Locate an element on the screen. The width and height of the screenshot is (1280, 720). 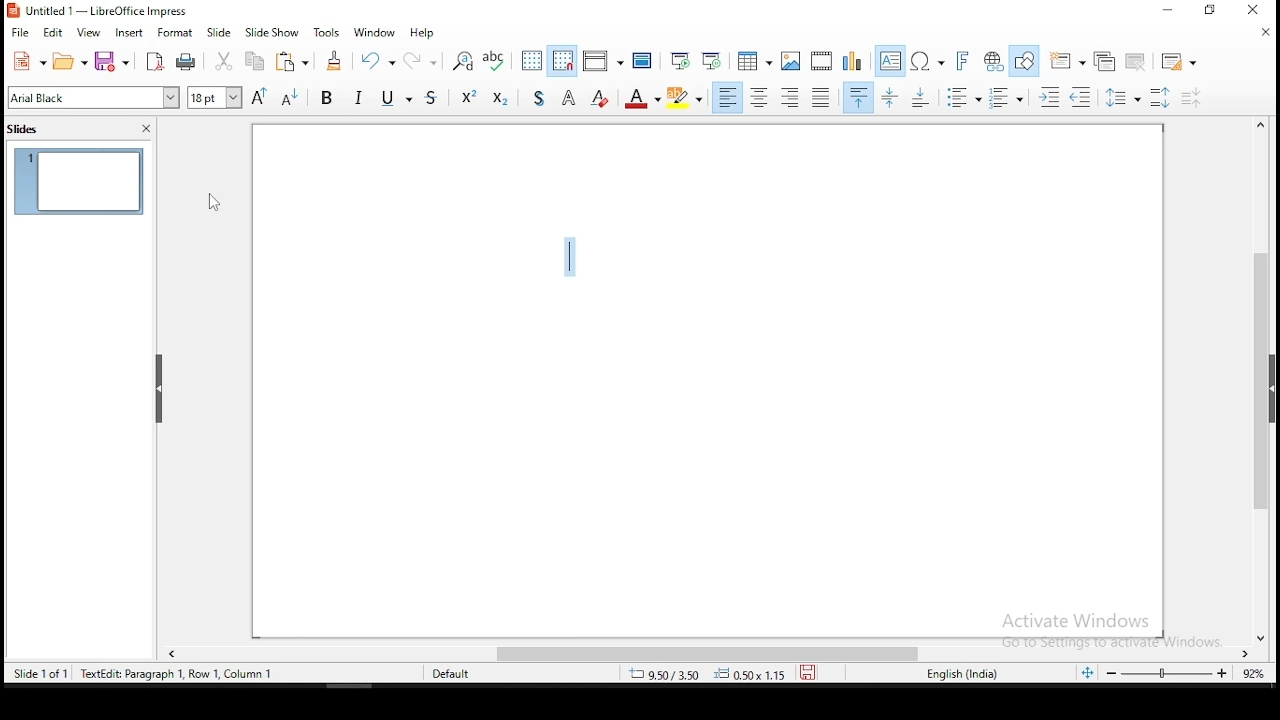
Strikethrough is located at coordinates (433, 95).